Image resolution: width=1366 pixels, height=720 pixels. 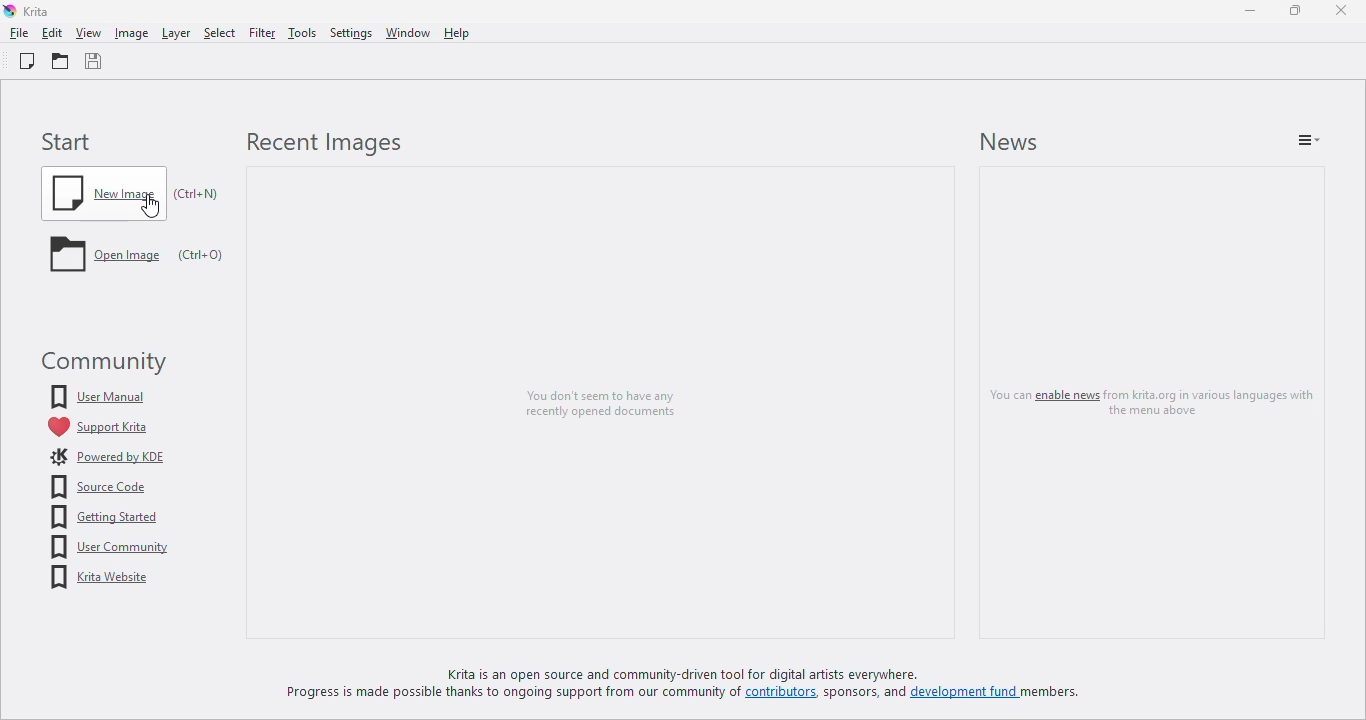 I want to click on view, so click(x=90, y=33).